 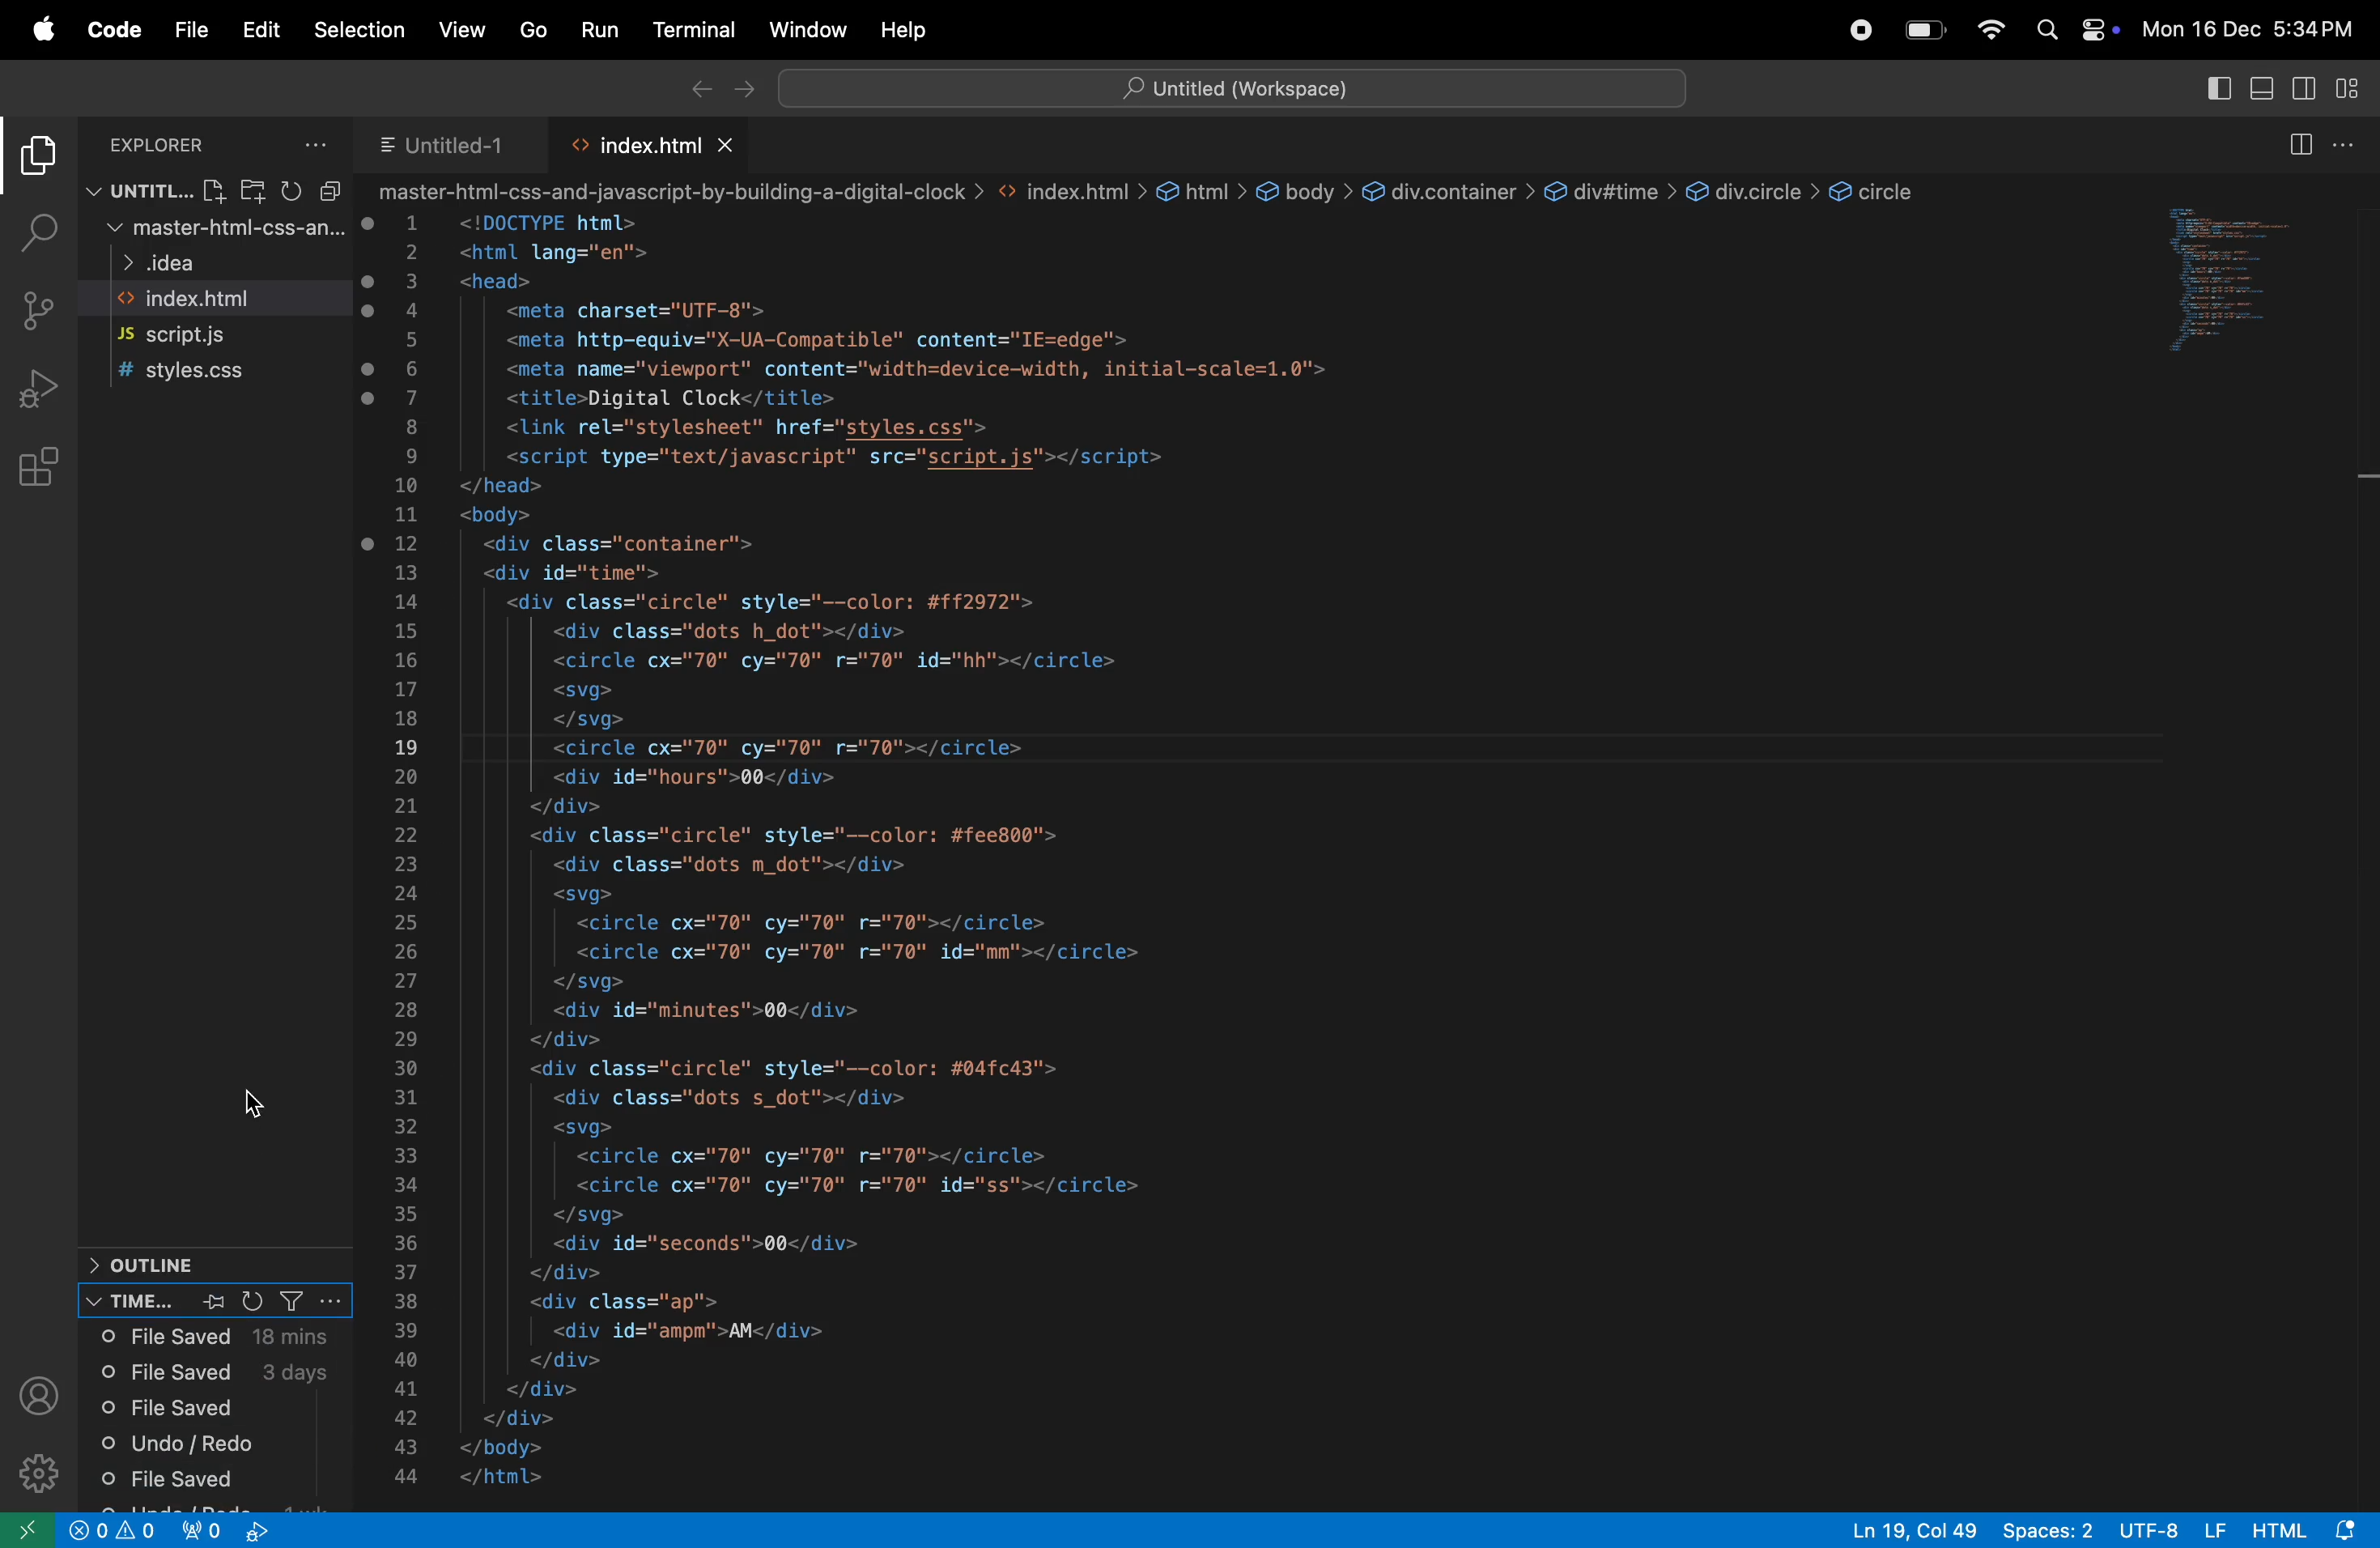 What do you see at coordinates (258, 29) in the screenshot?
I see `Edit` at bounding box center [258, 29].